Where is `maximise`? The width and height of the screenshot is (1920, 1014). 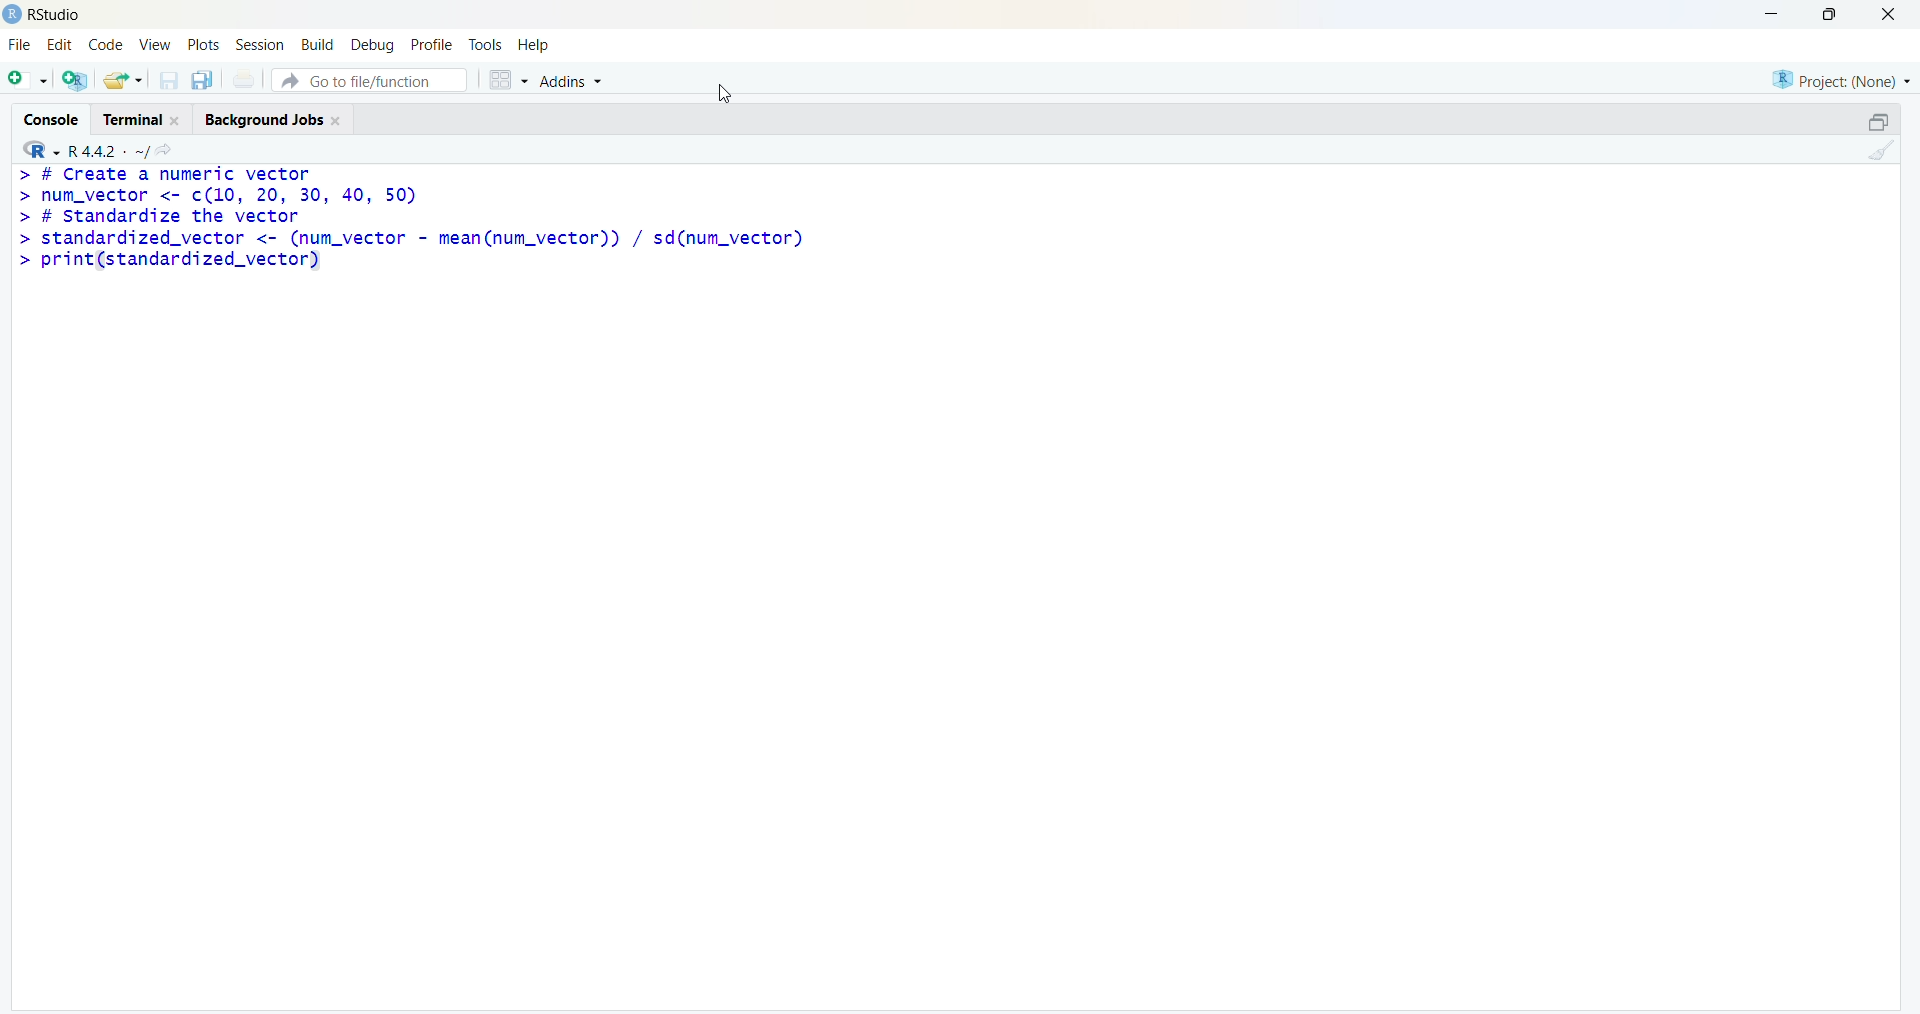
maximise is located at coordinates (1830, 13).